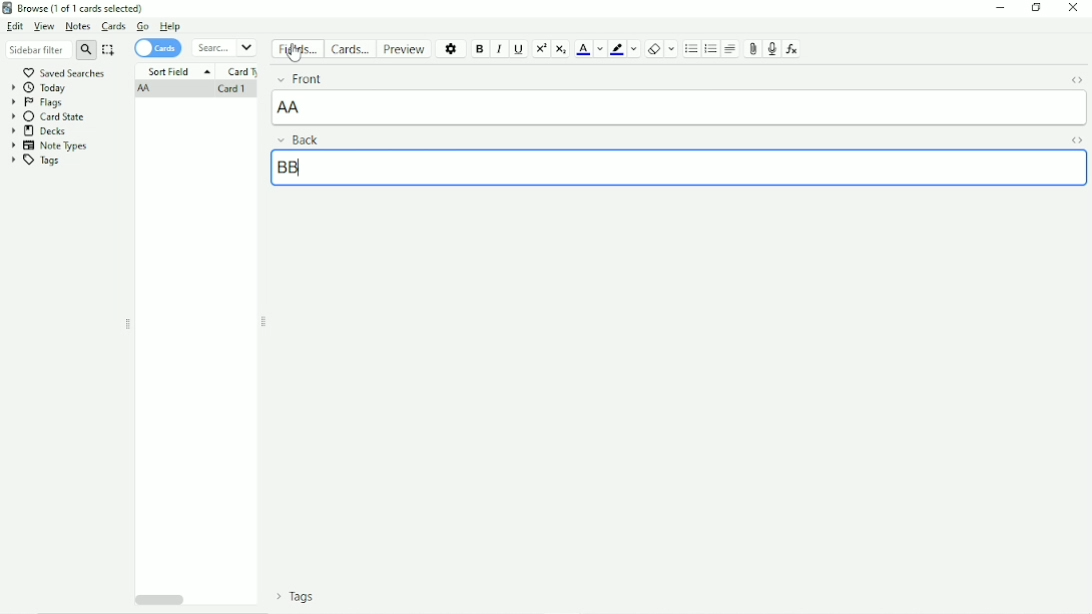 The image size is (1092, 614). Describe the element at coordinates (143, 26) in the screenshot. I see `Go` at that location.